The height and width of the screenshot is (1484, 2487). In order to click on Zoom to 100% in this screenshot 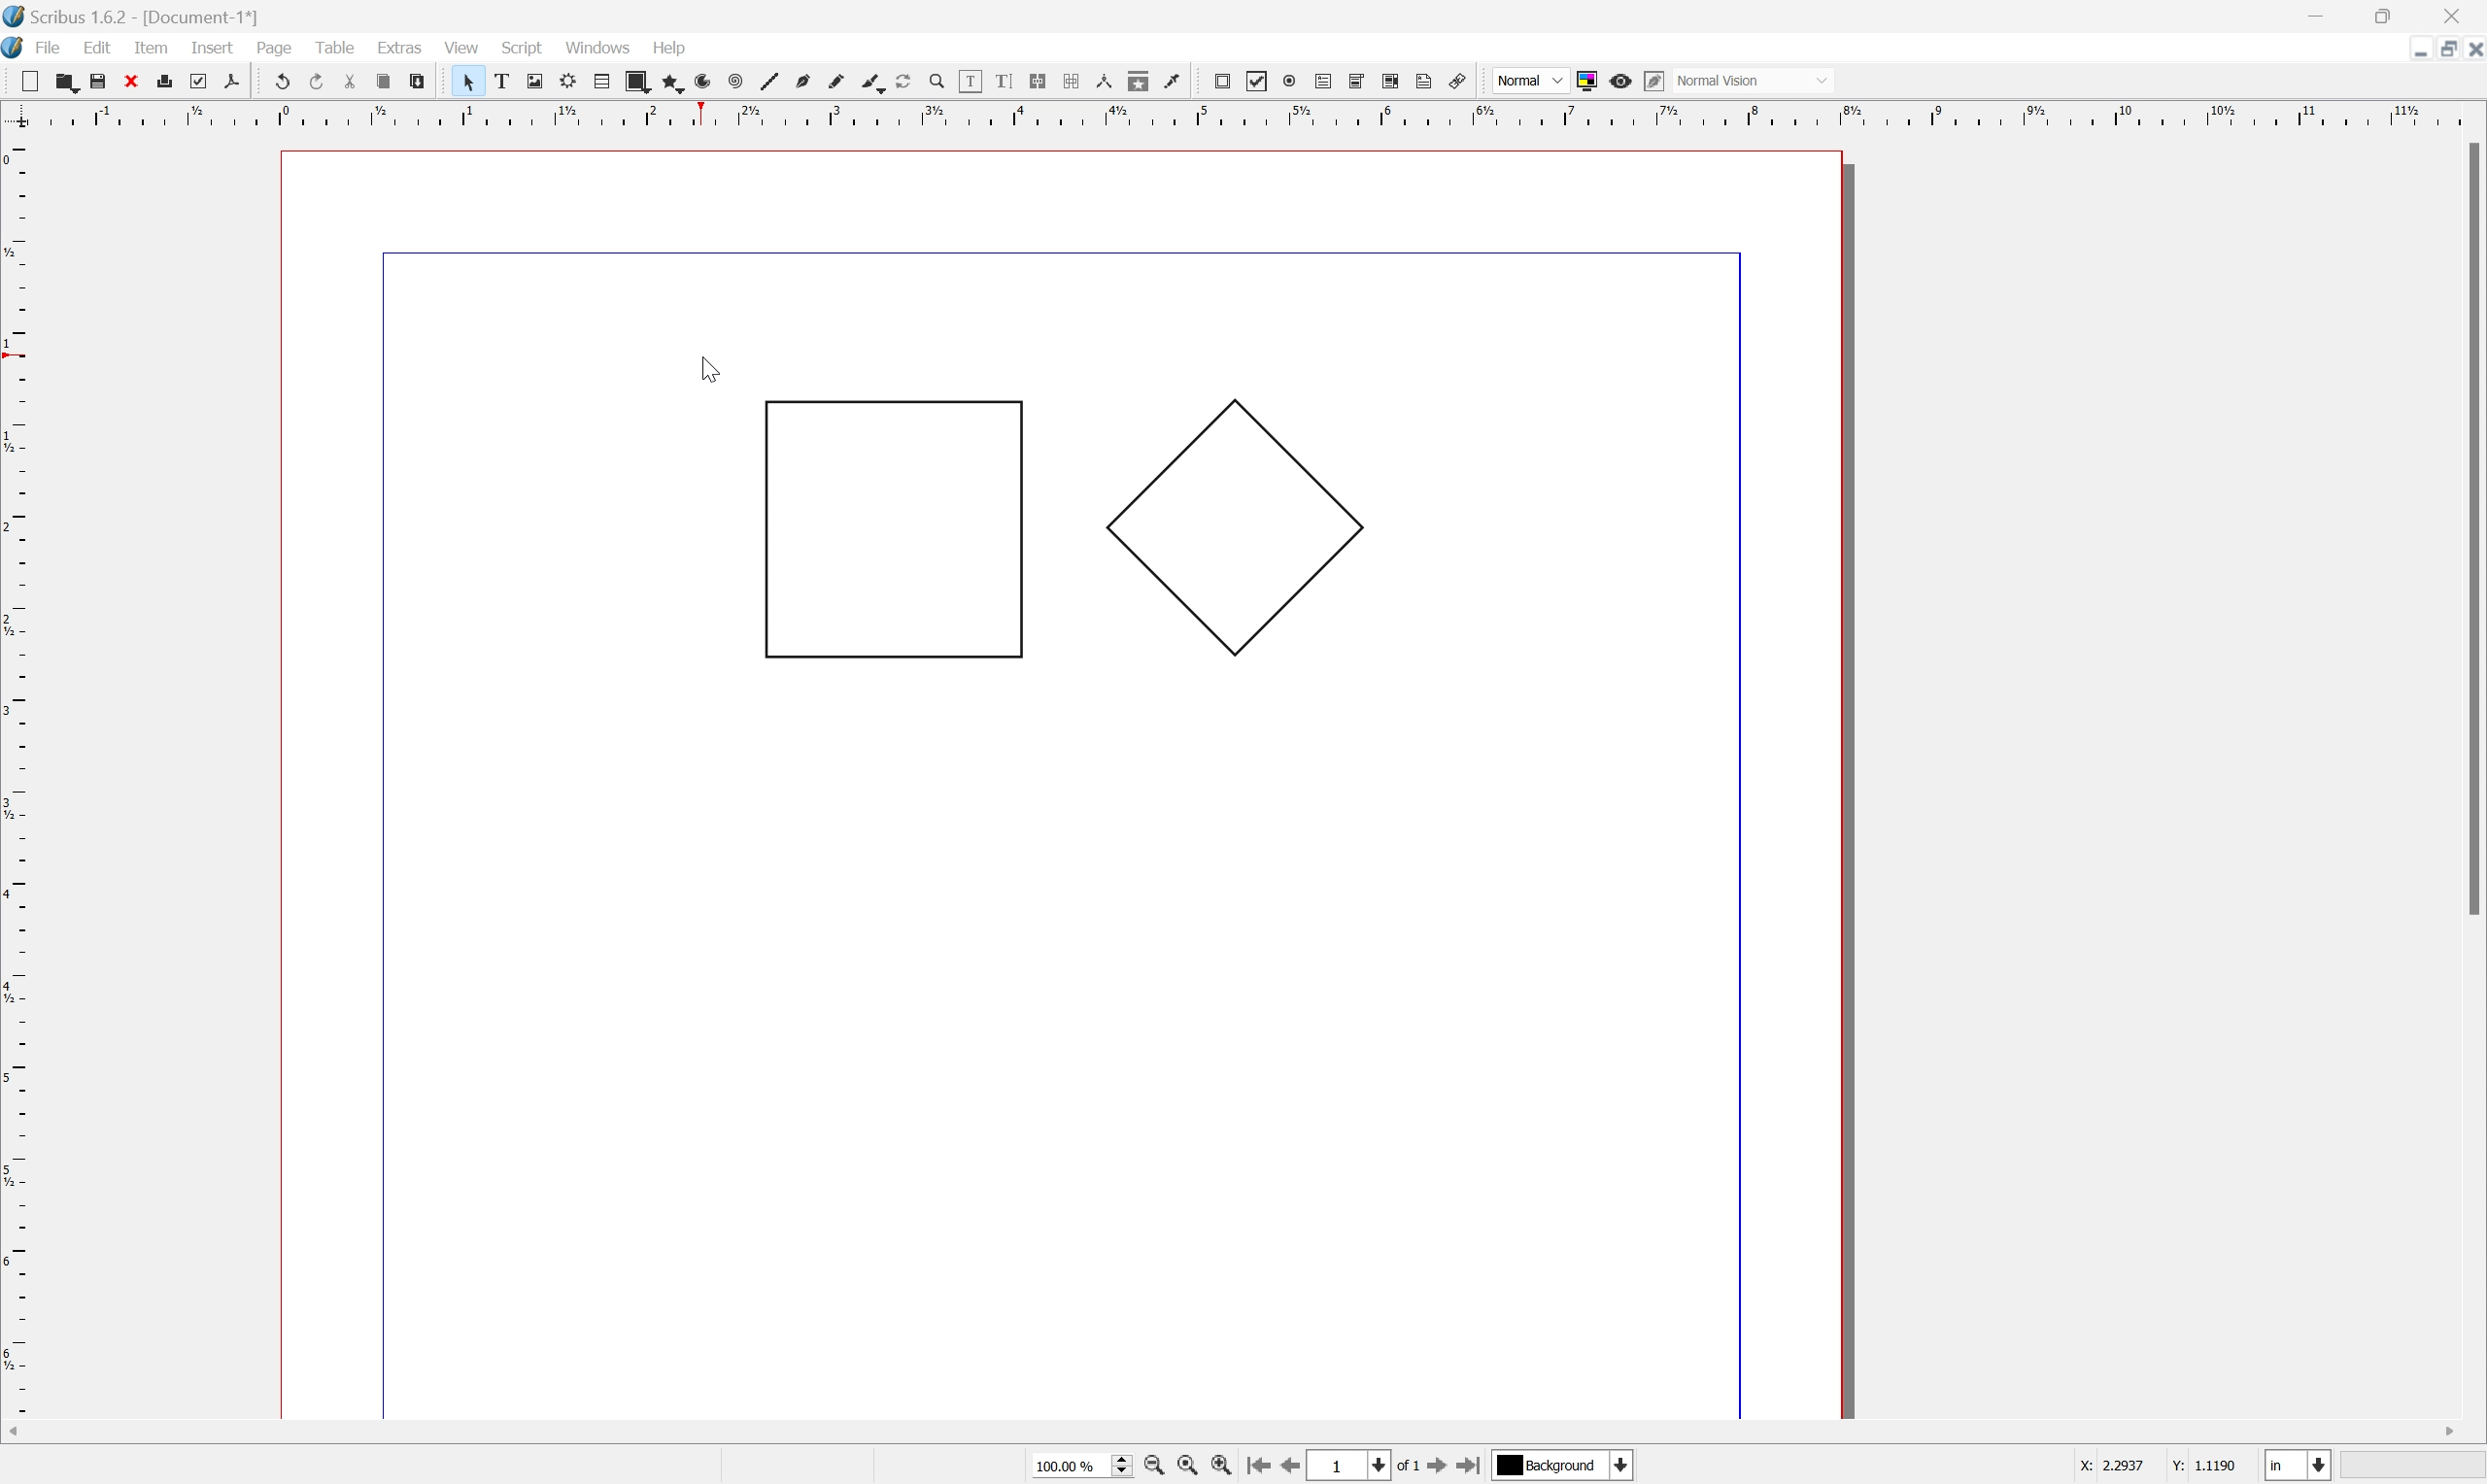, I will do `click(1183, 1469)`.